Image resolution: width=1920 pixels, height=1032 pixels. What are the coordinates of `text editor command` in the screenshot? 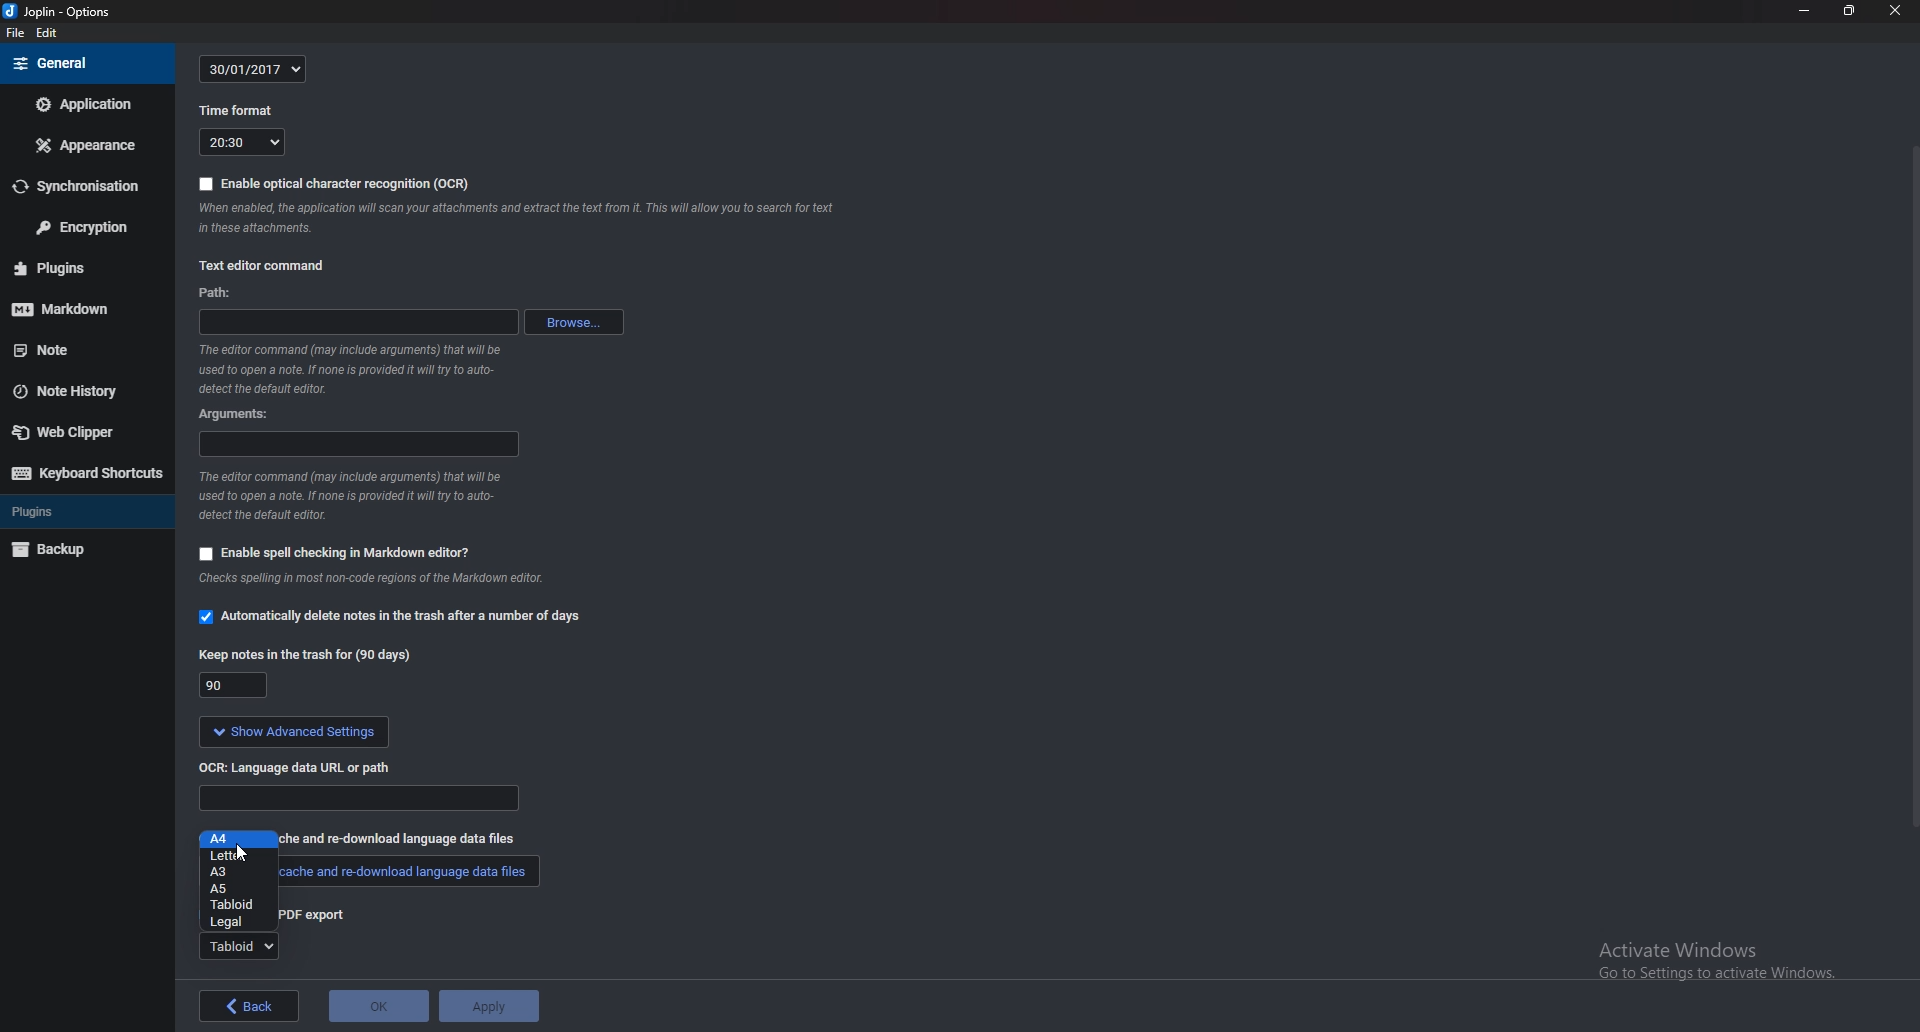 It's located at (260, 262).